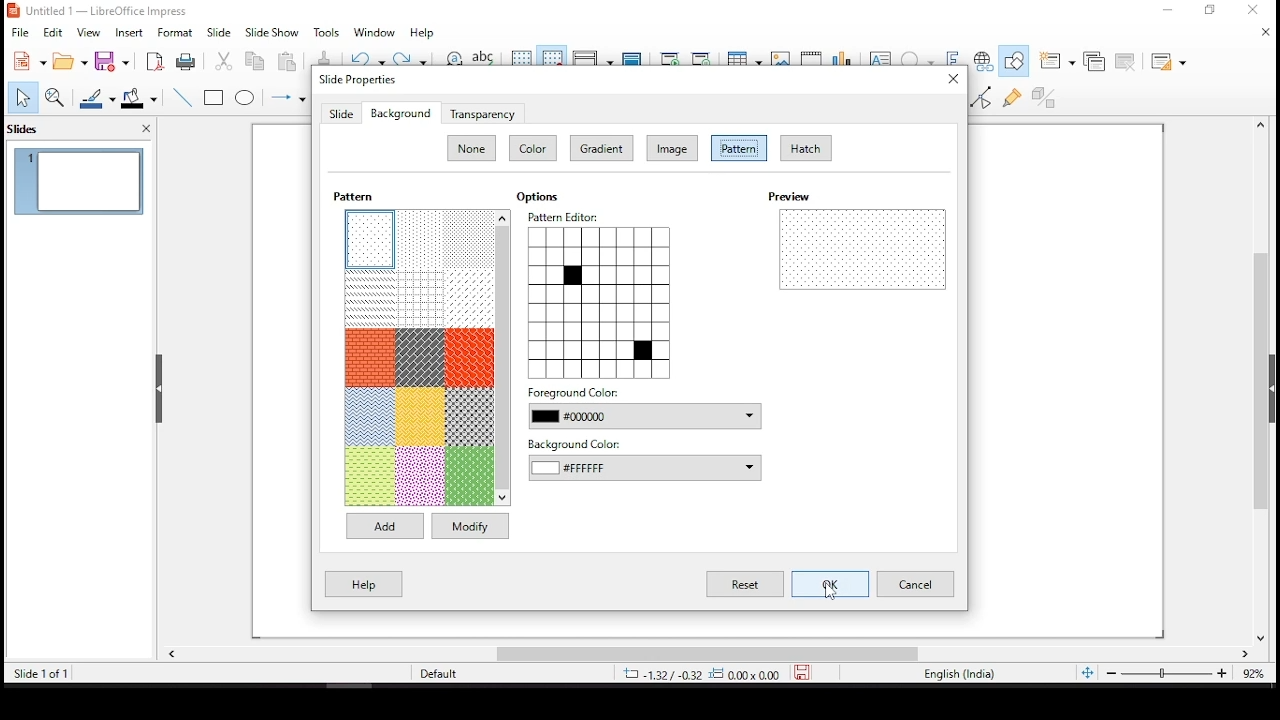 This screenshot has width=1280, height=720. Describe the element at coordinates (419, 476) in the screenshot. I see `pattern` at that location.